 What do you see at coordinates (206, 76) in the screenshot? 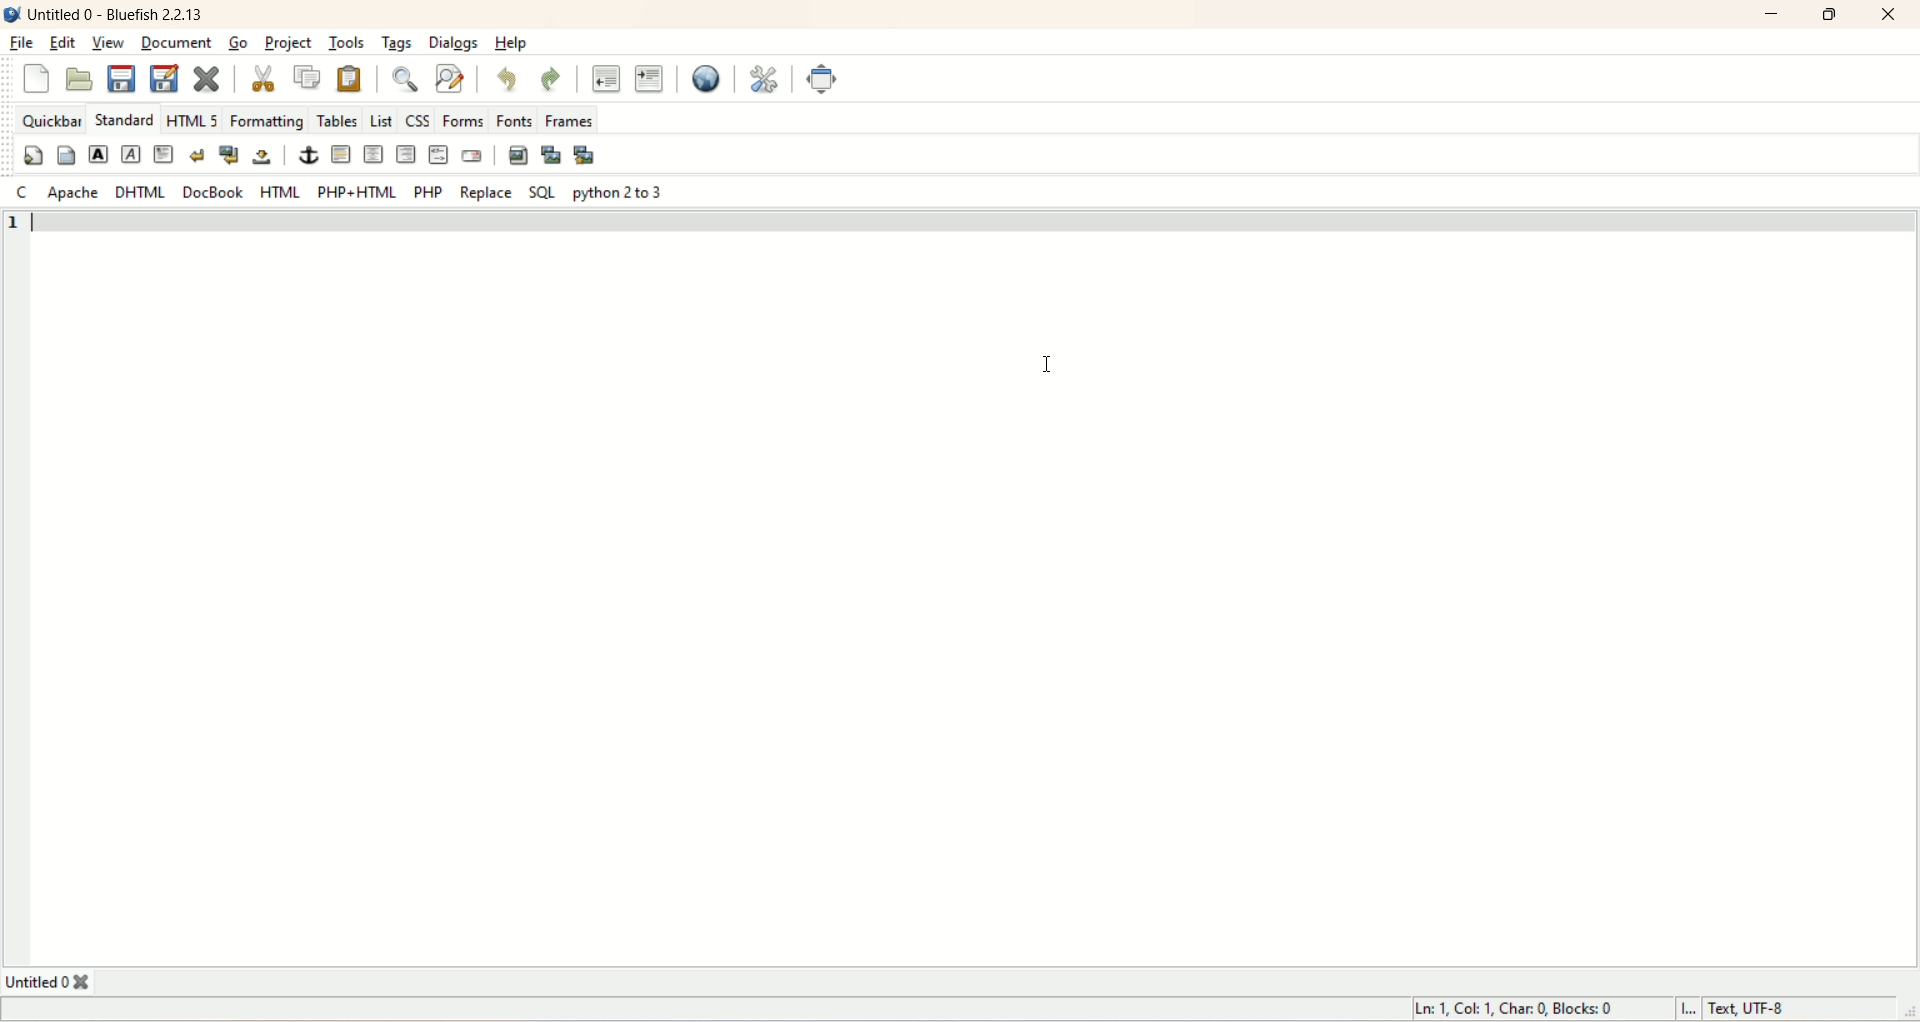
I see `close current file` at bounding box center [206, 76].